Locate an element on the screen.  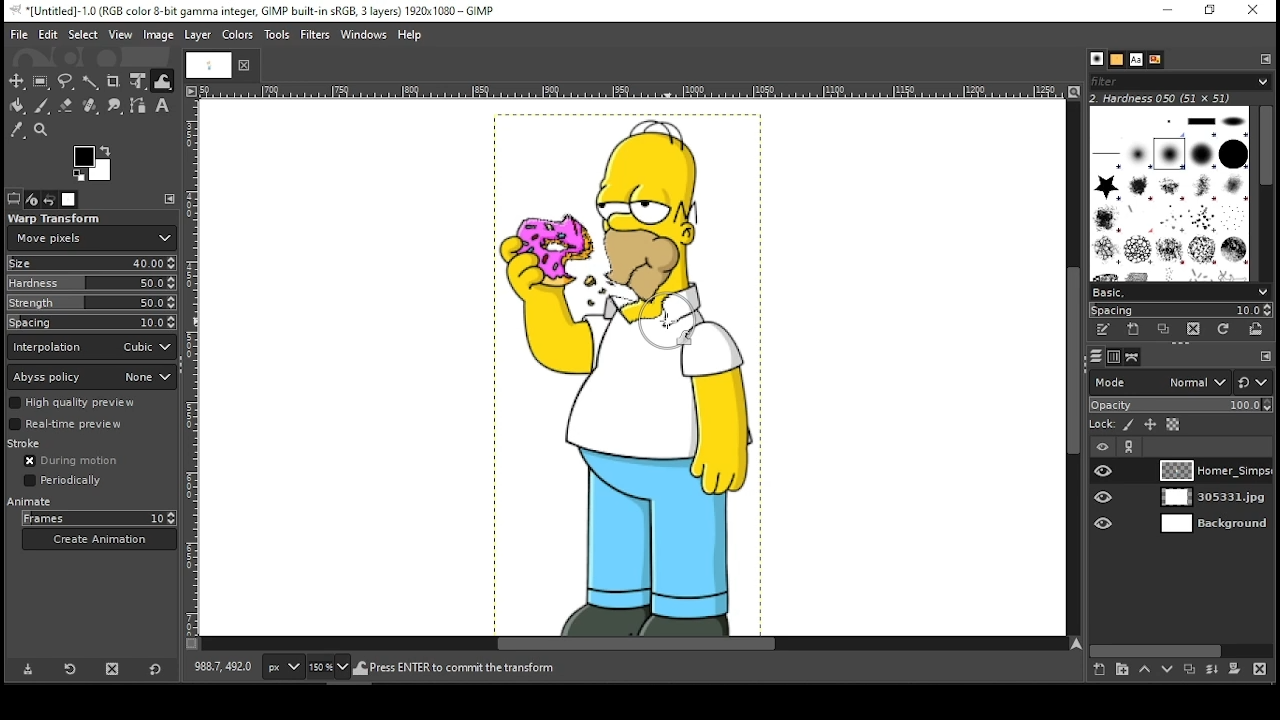
edit toolbar is located at coordinates (1262, 356).